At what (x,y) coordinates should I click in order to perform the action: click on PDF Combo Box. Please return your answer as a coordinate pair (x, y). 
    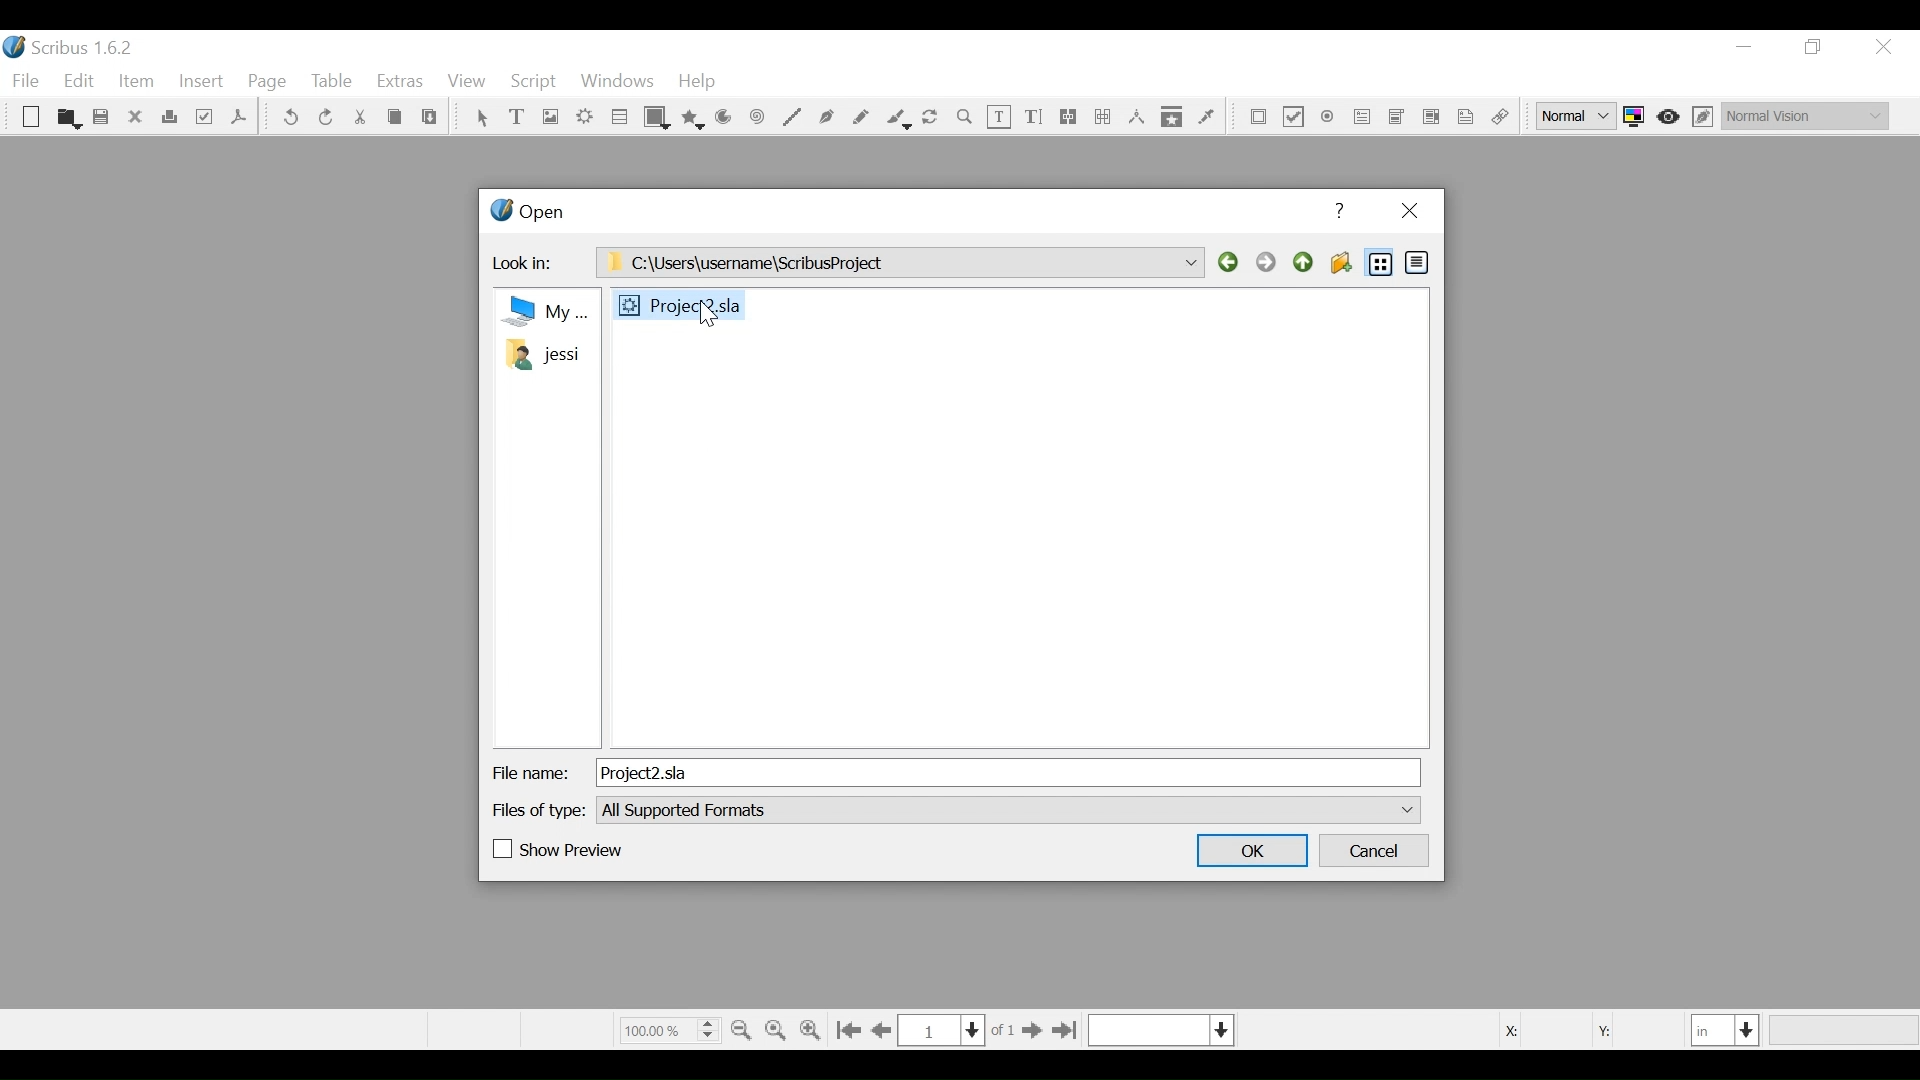
    Looking at the image, I should click on (1363, 119).